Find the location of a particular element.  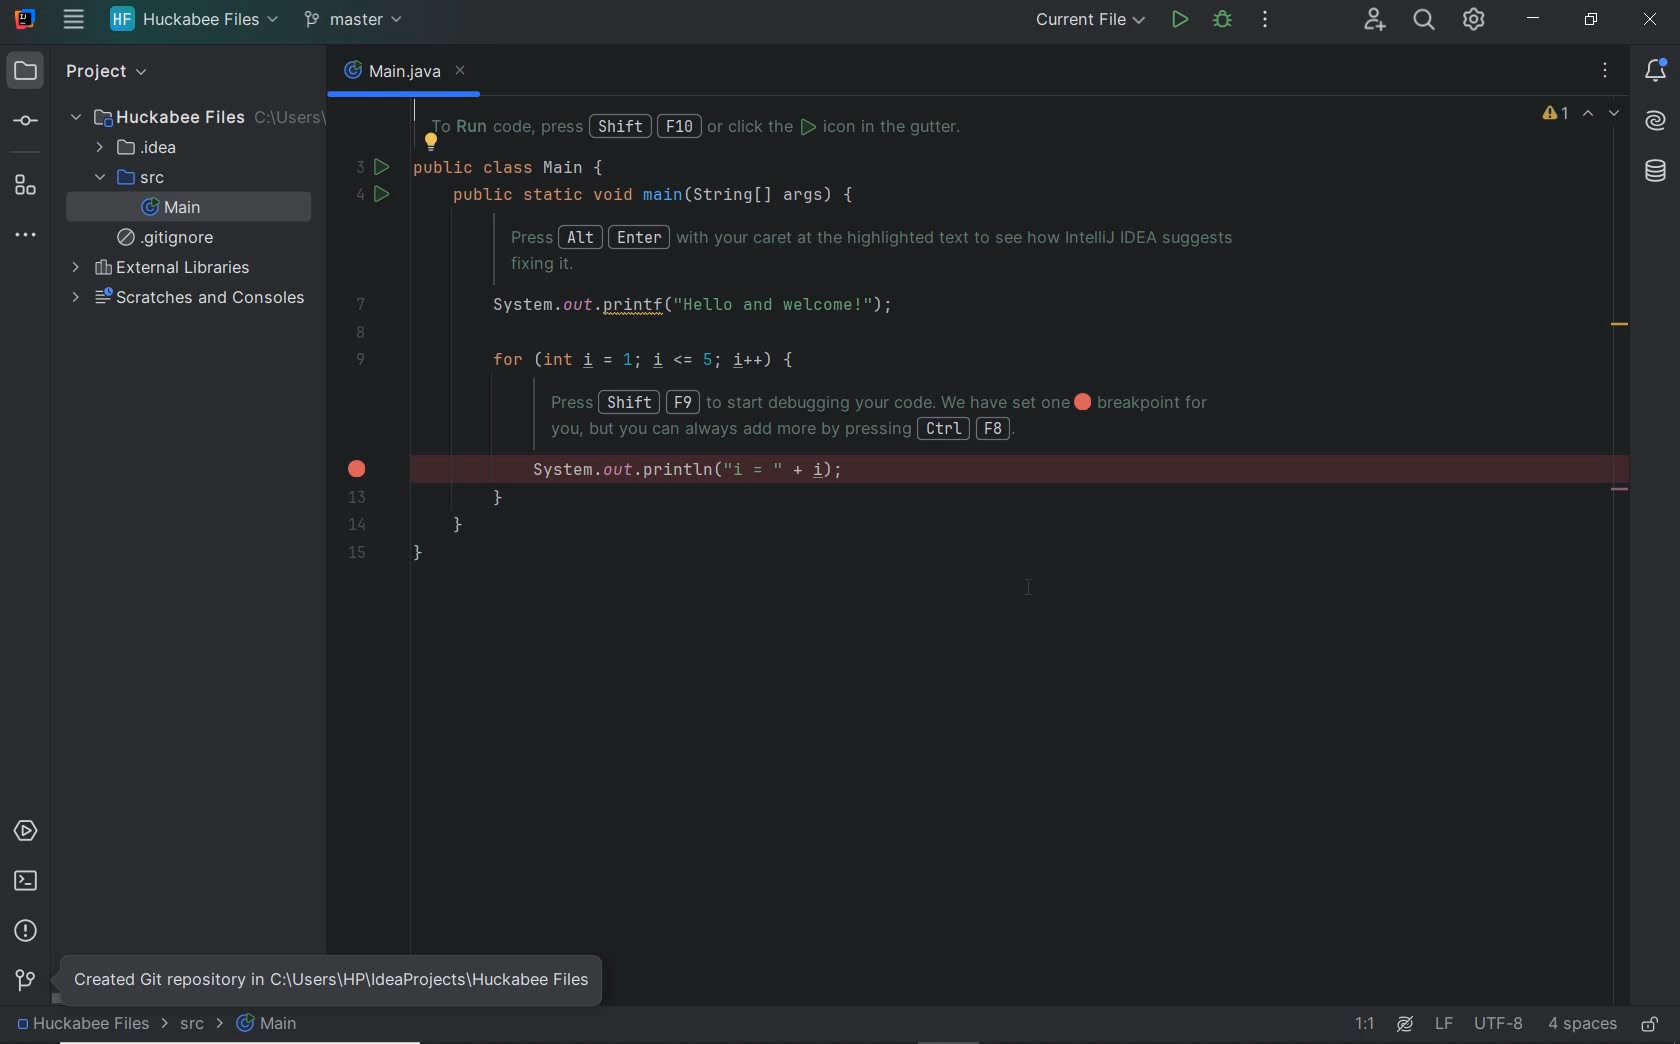

Huckabee Files is located at coordinates (190, 116).